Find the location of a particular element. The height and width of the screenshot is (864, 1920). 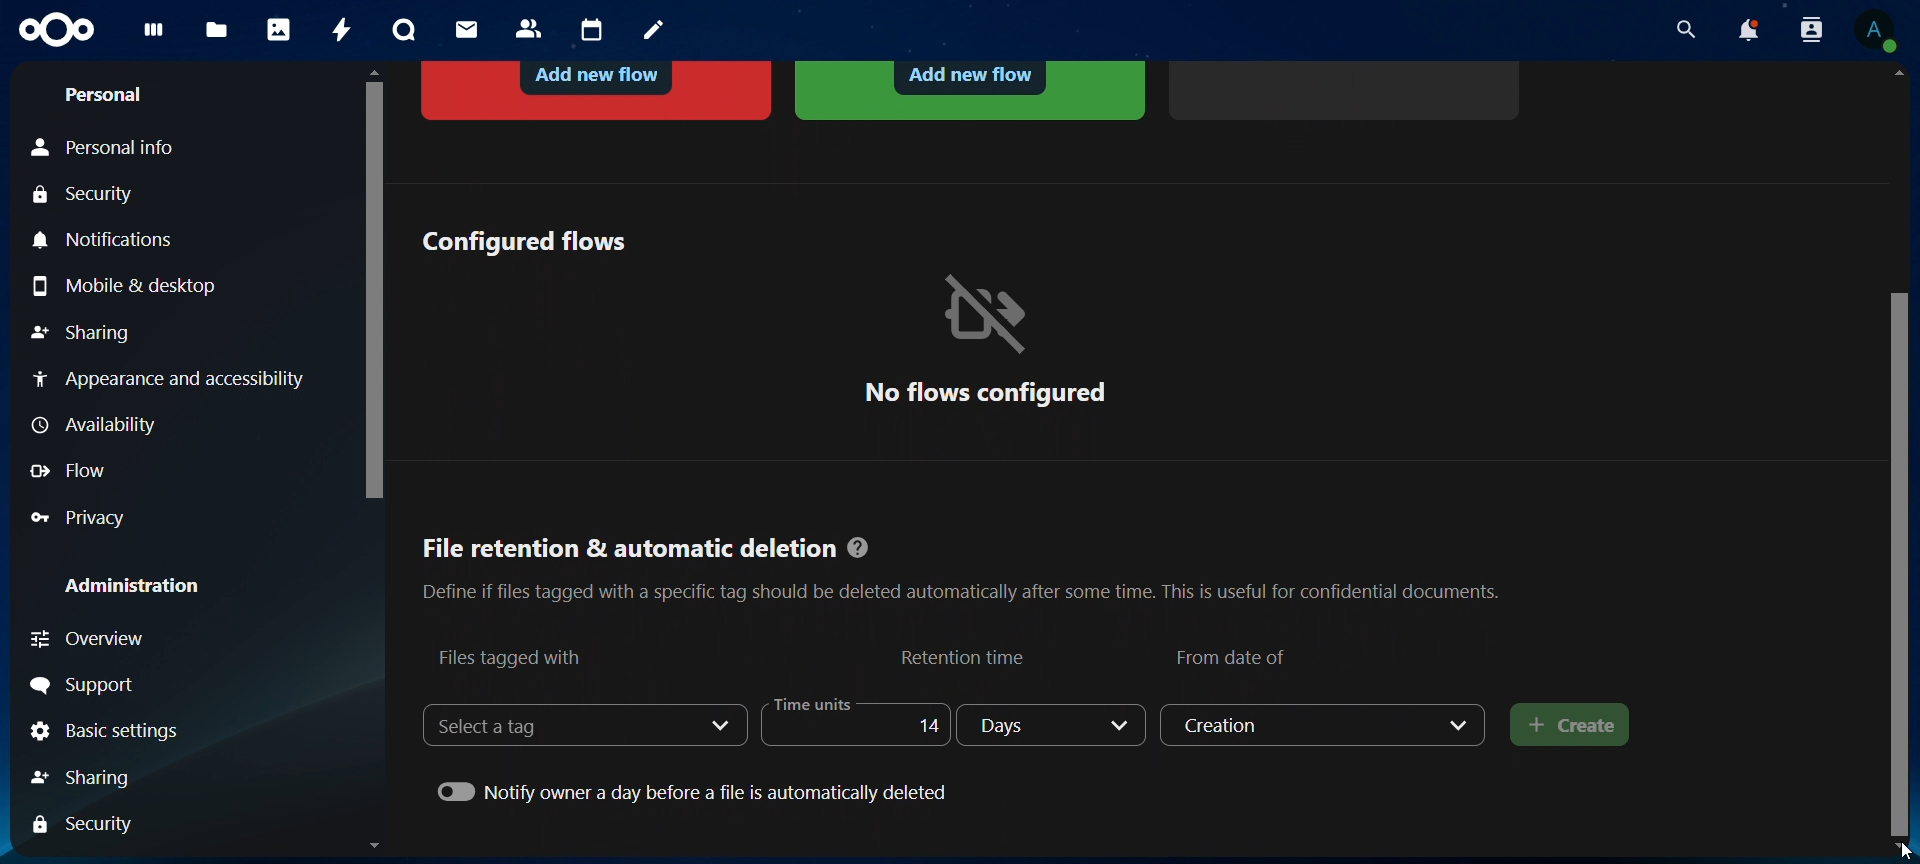

mail is located at coordinates (469, 29).